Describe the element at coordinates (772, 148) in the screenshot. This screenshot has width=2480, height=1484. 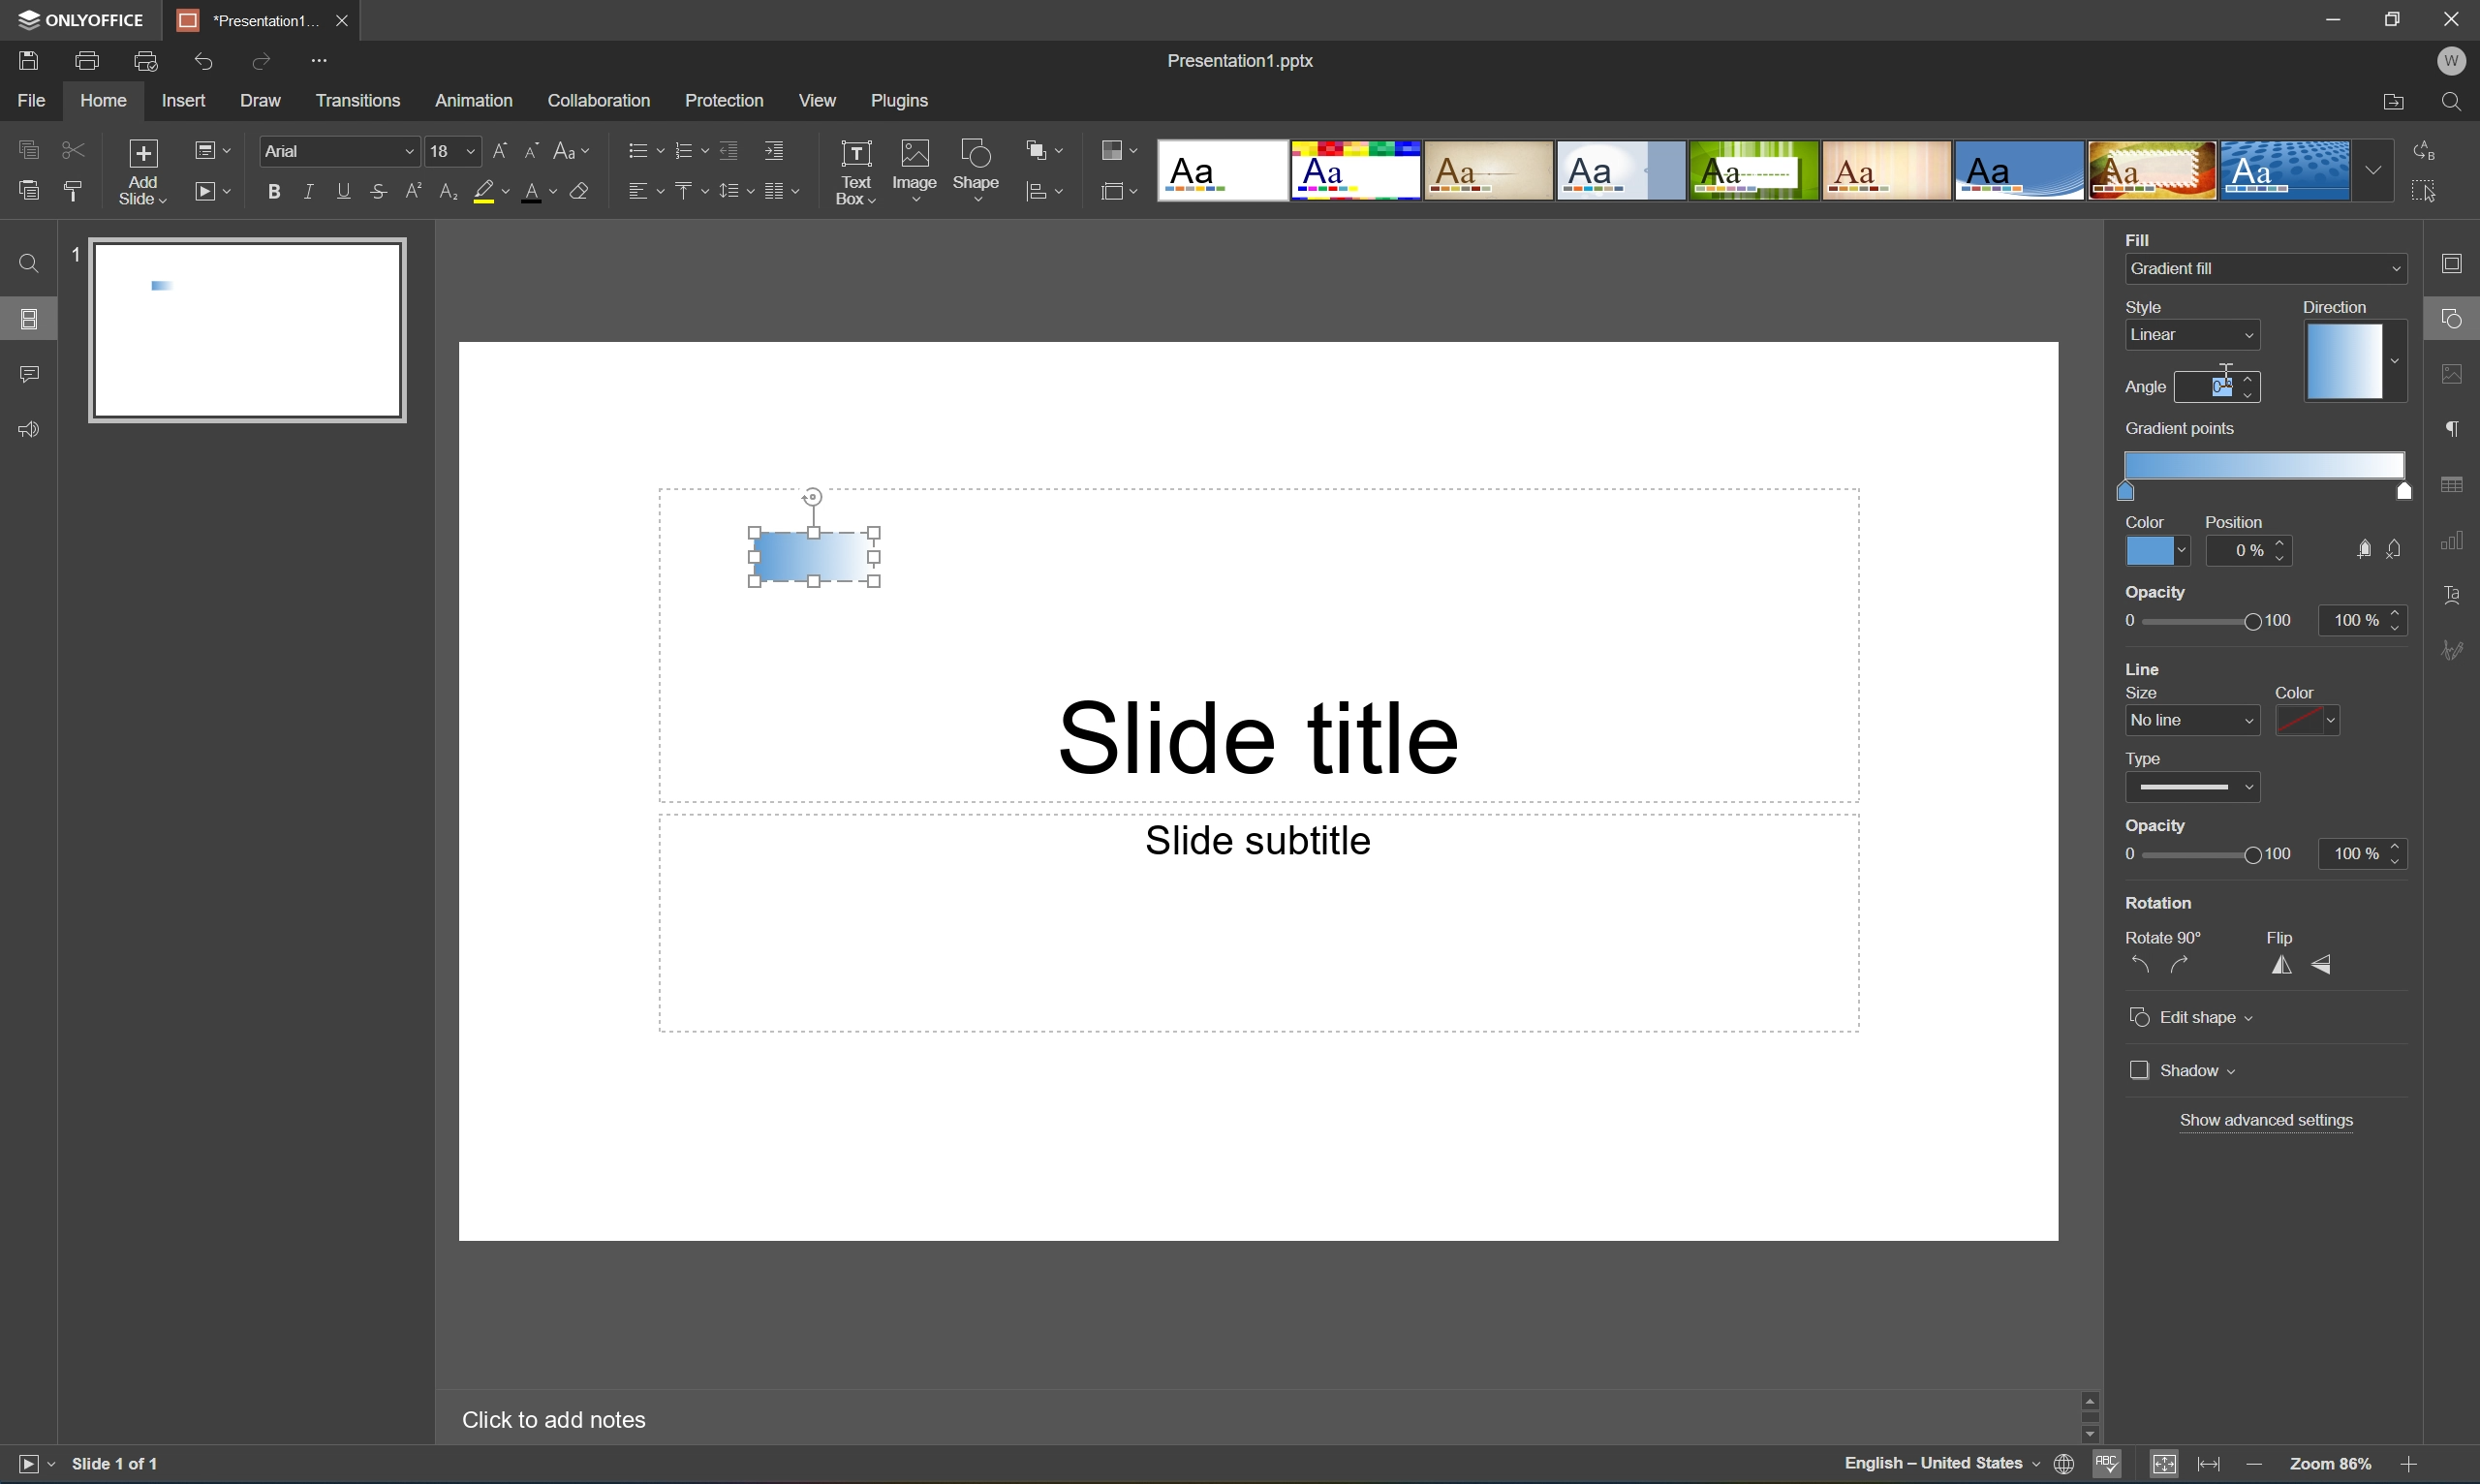
I see `Increase indent` at that location.